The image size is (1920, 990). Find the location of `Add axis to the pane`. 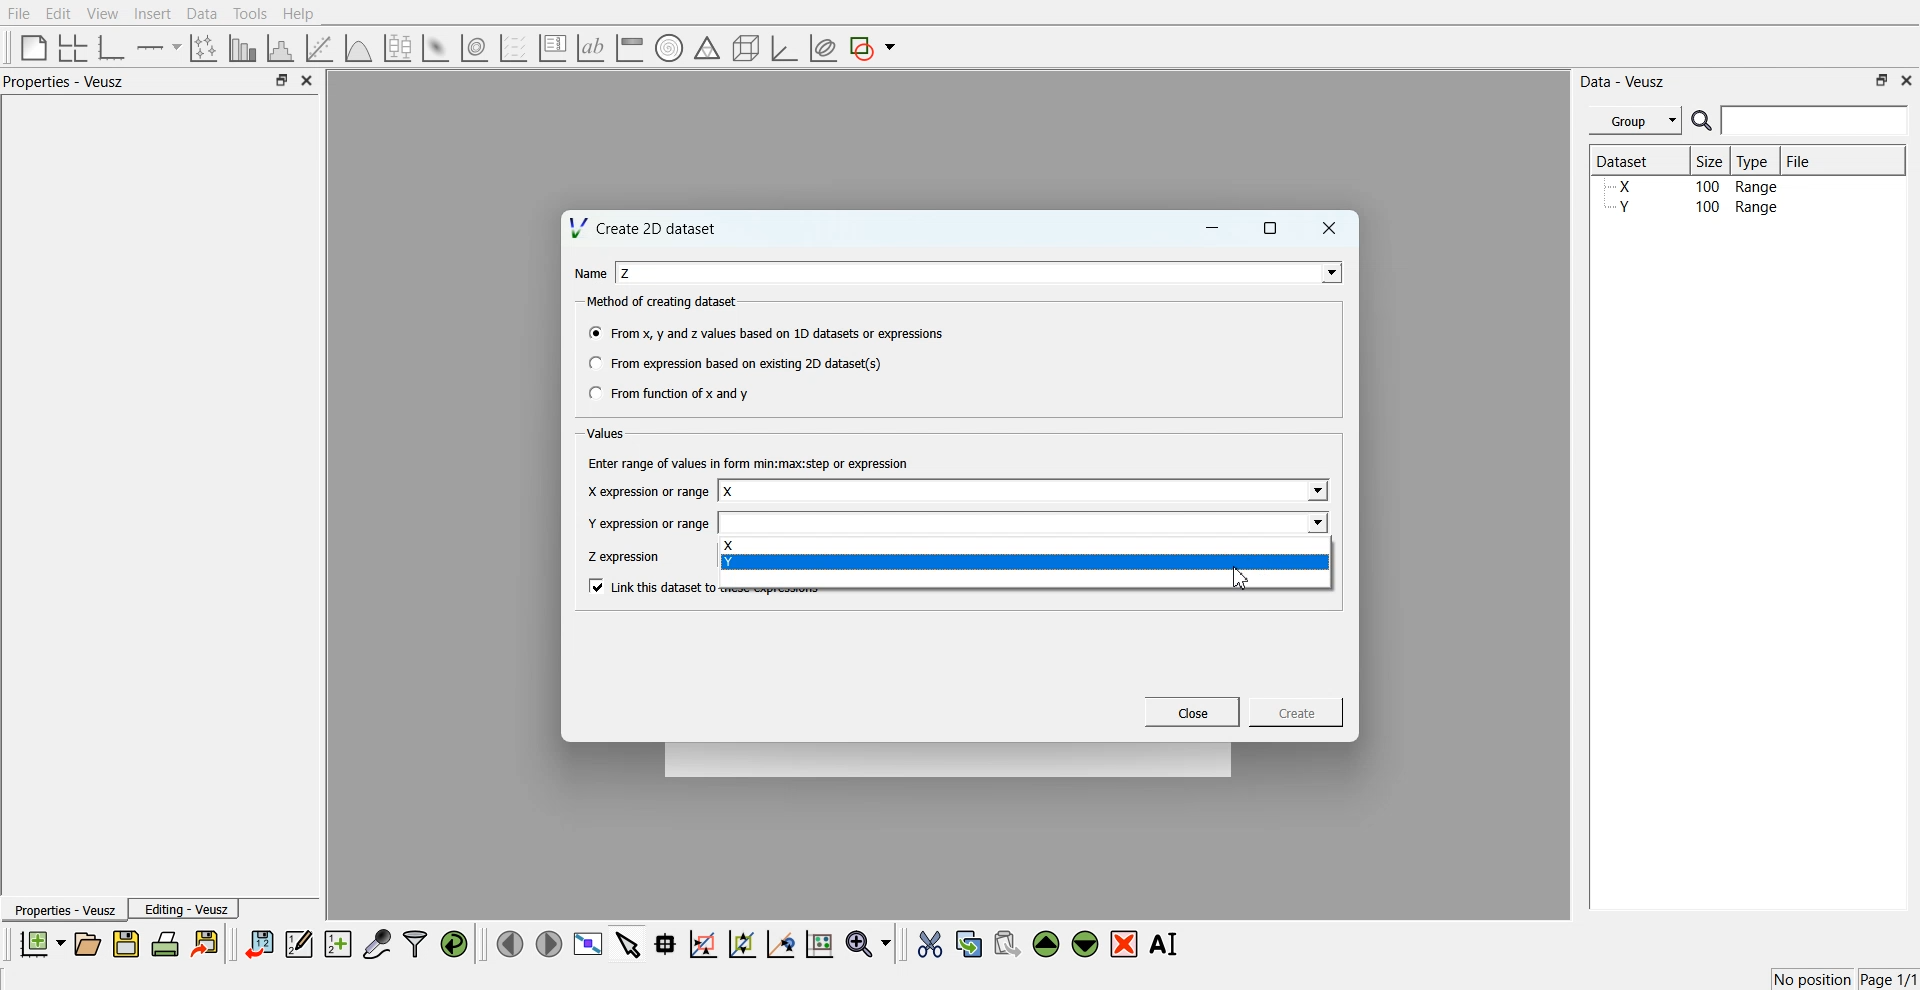

Add axis to the pane is located at coordinates (158, 49).